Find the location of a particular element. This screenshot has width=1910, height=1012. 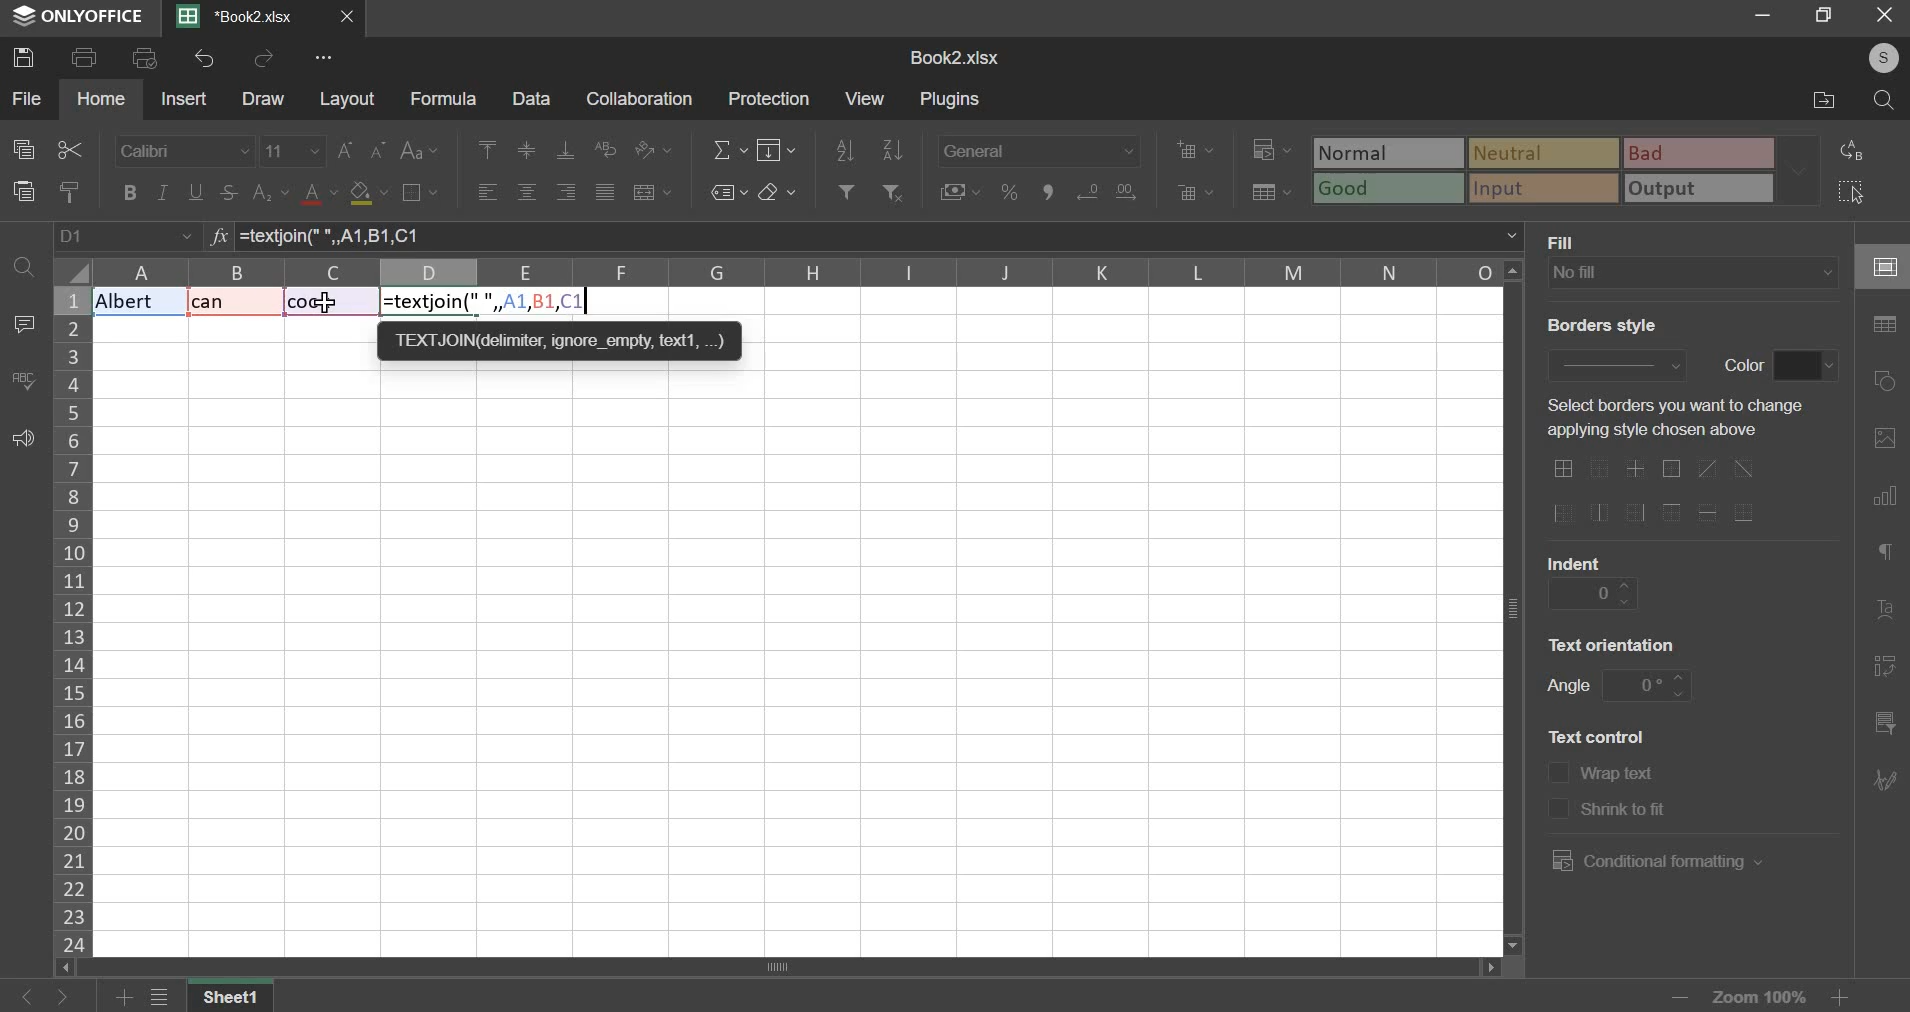

Text is located at coordinates (226, 303).